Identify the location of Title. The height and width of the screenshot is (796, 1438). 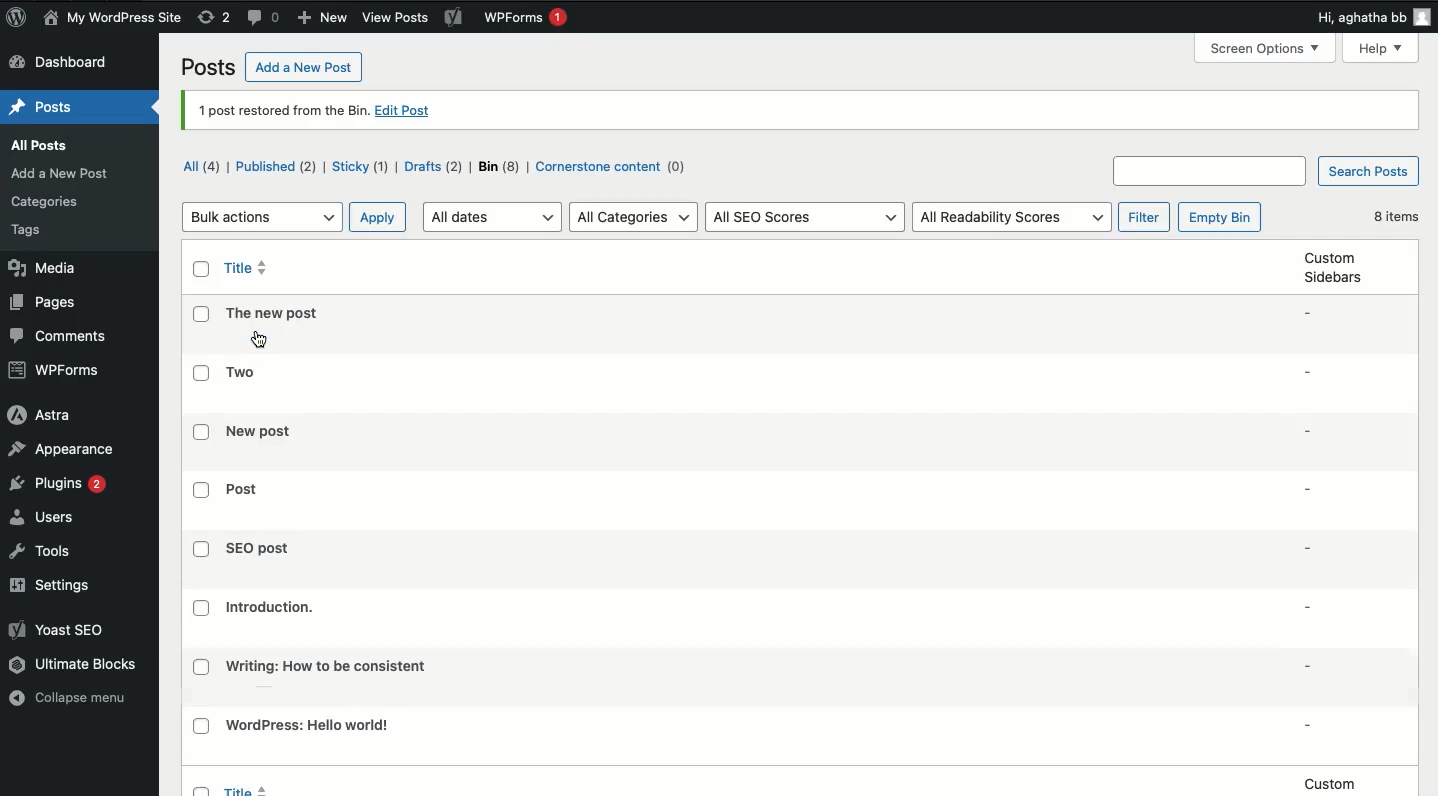
(243, 488).